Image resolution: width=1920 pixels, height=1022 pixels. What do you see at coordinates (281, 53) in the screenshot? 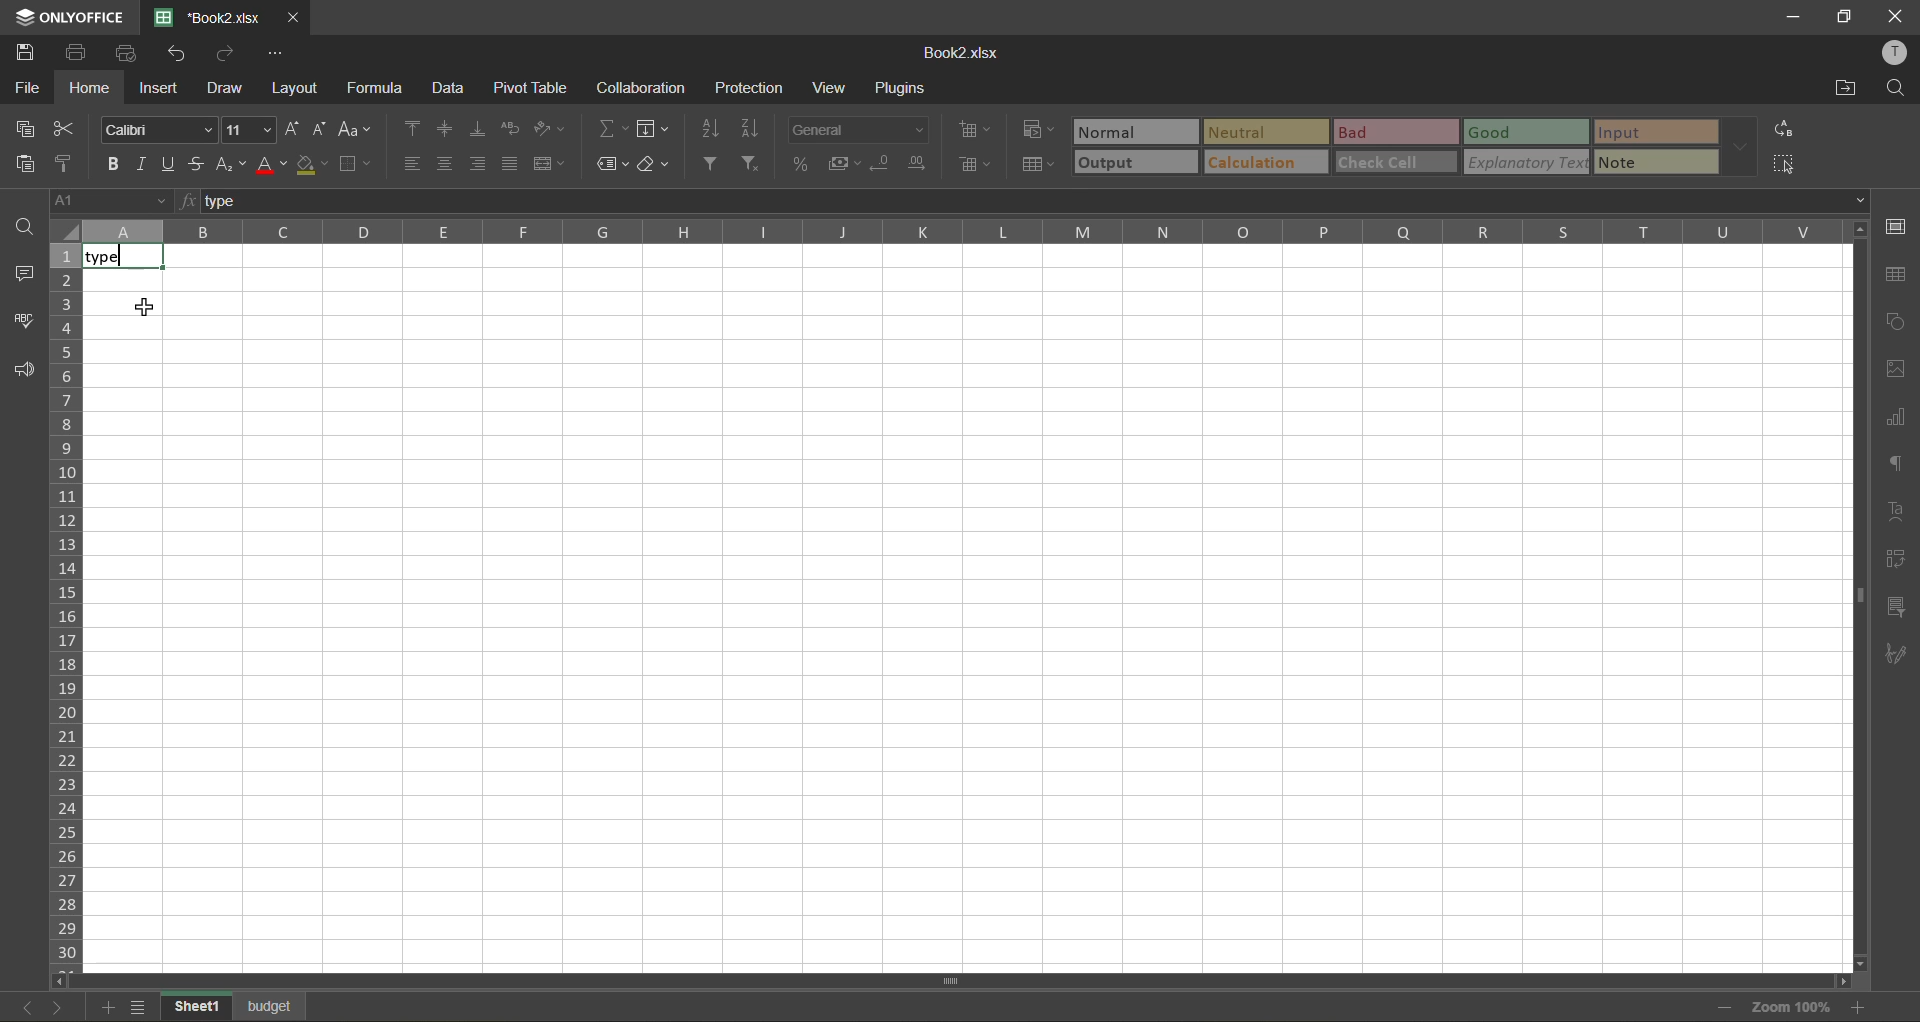
I see `customize quick access toolbar` at bounding box center [281, 53].